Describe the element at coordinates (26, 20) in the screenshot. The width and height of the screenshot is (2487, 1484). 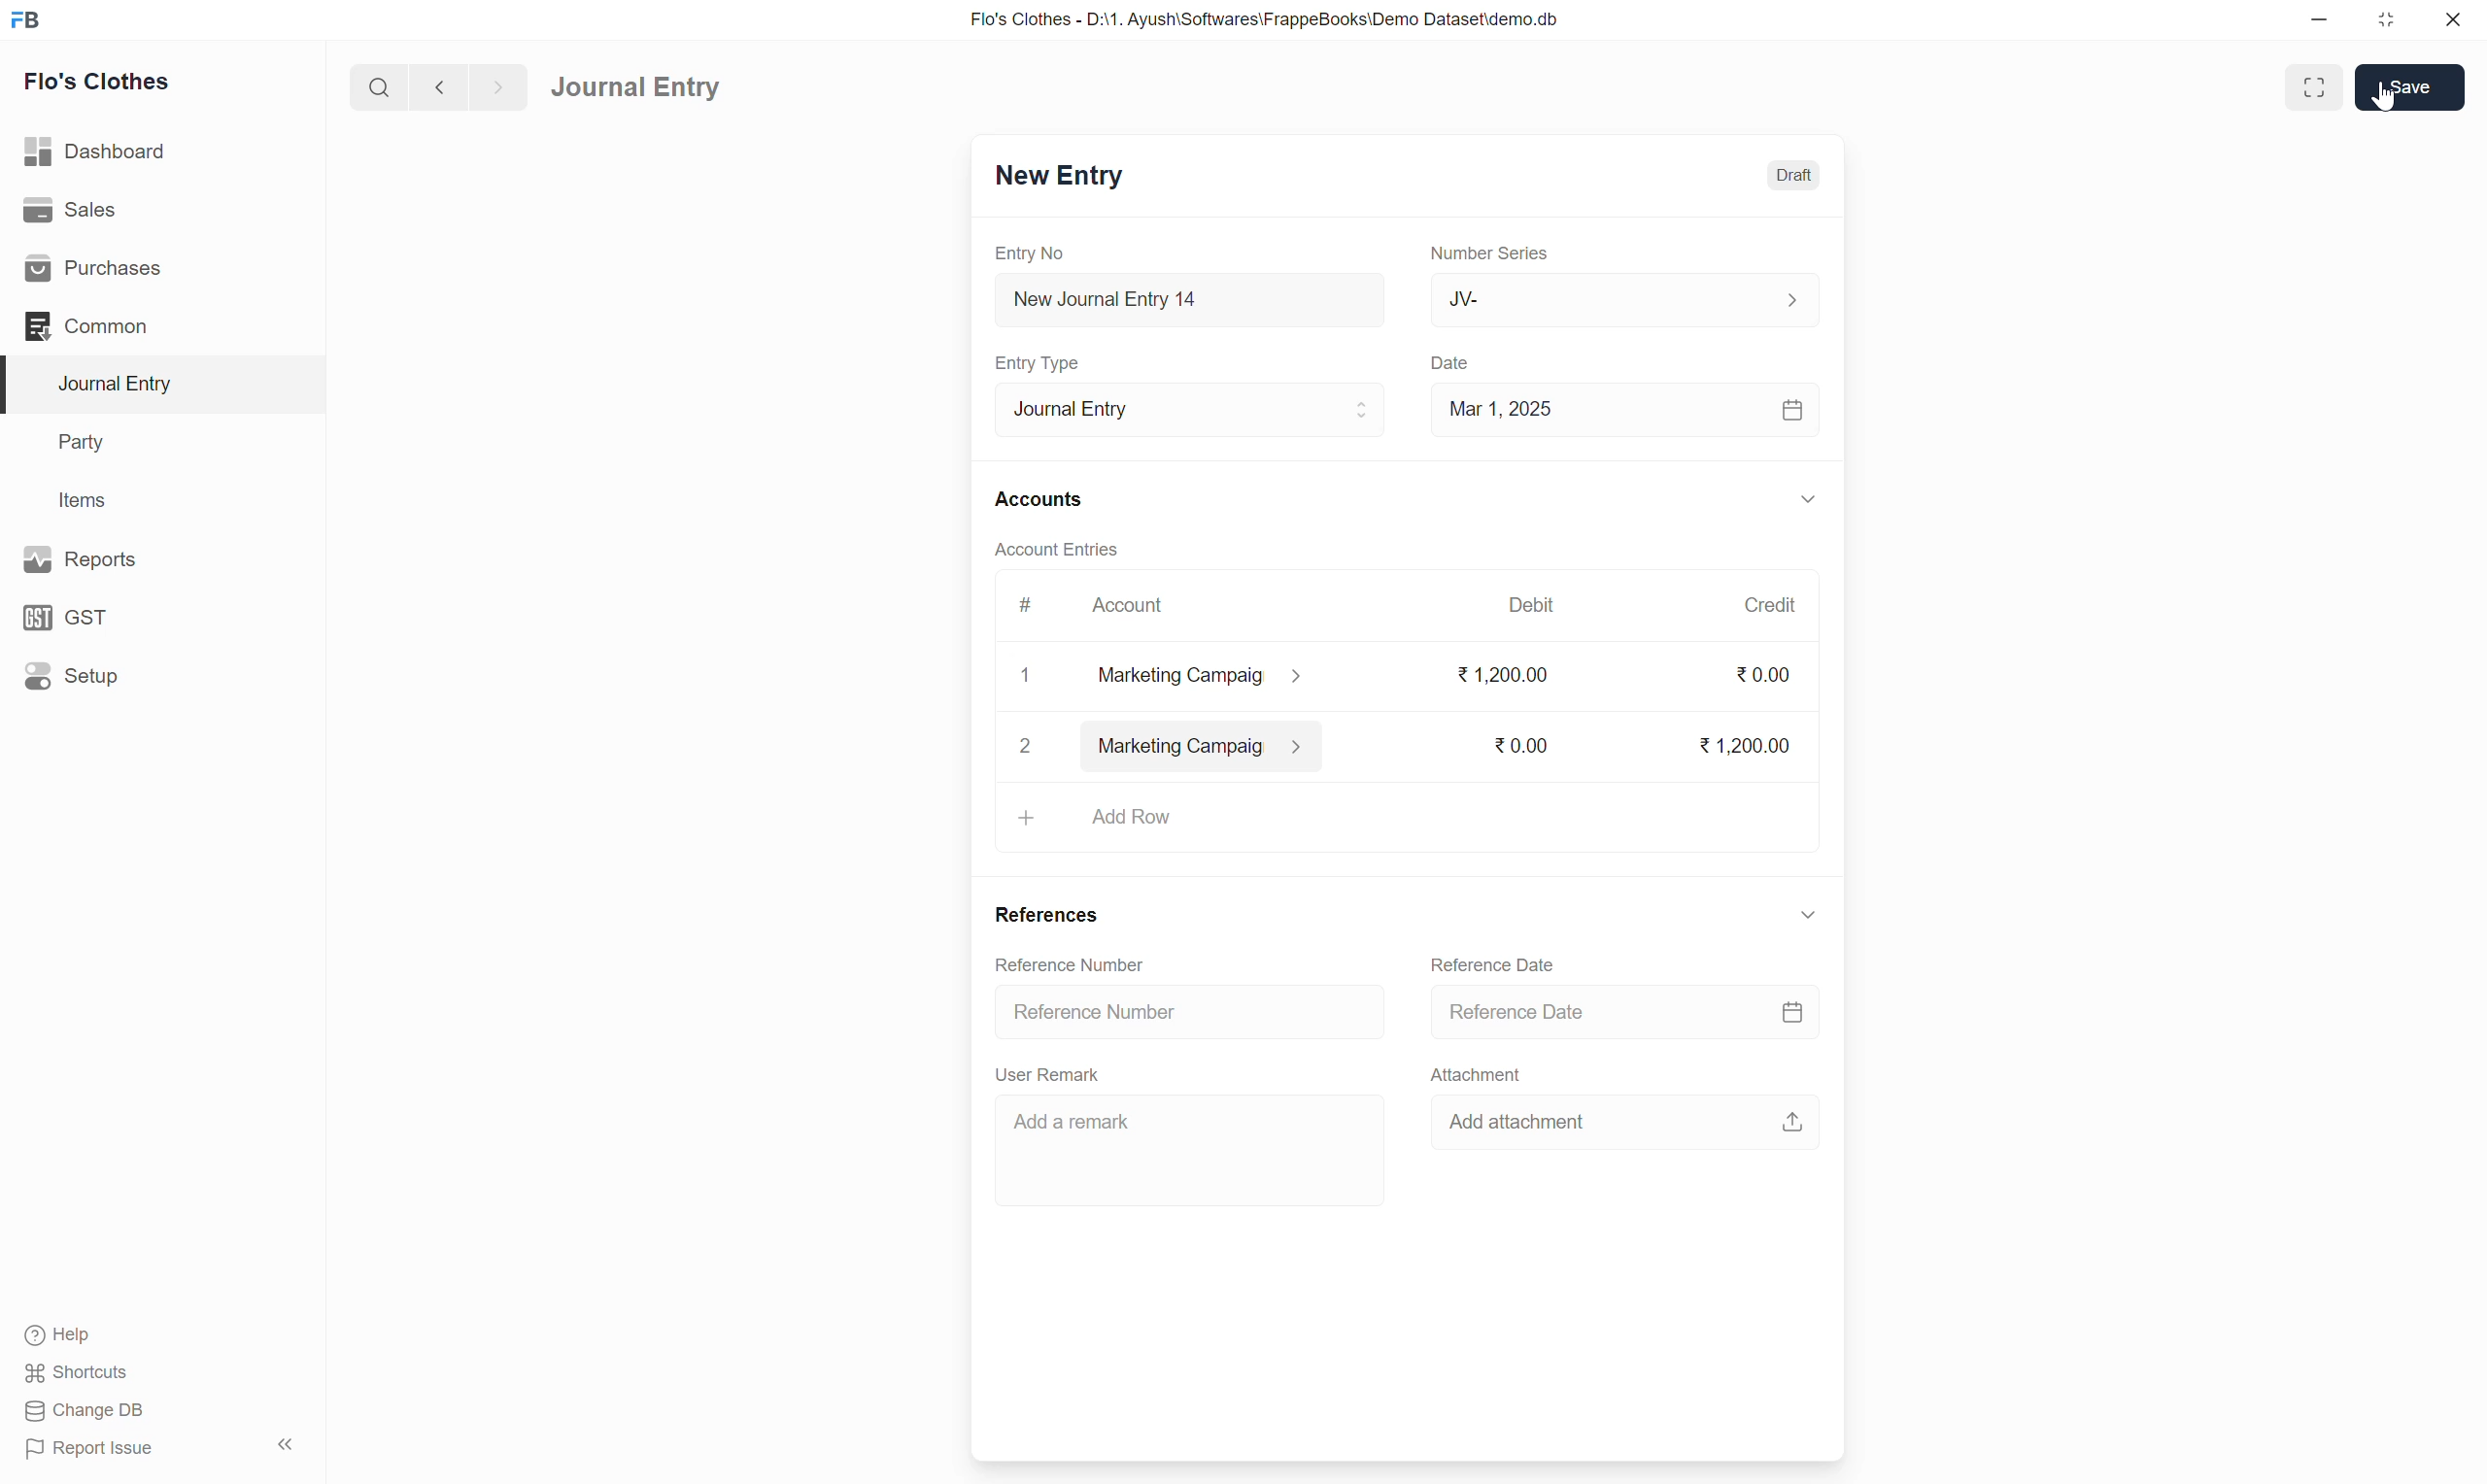
I see `FB` at that location.